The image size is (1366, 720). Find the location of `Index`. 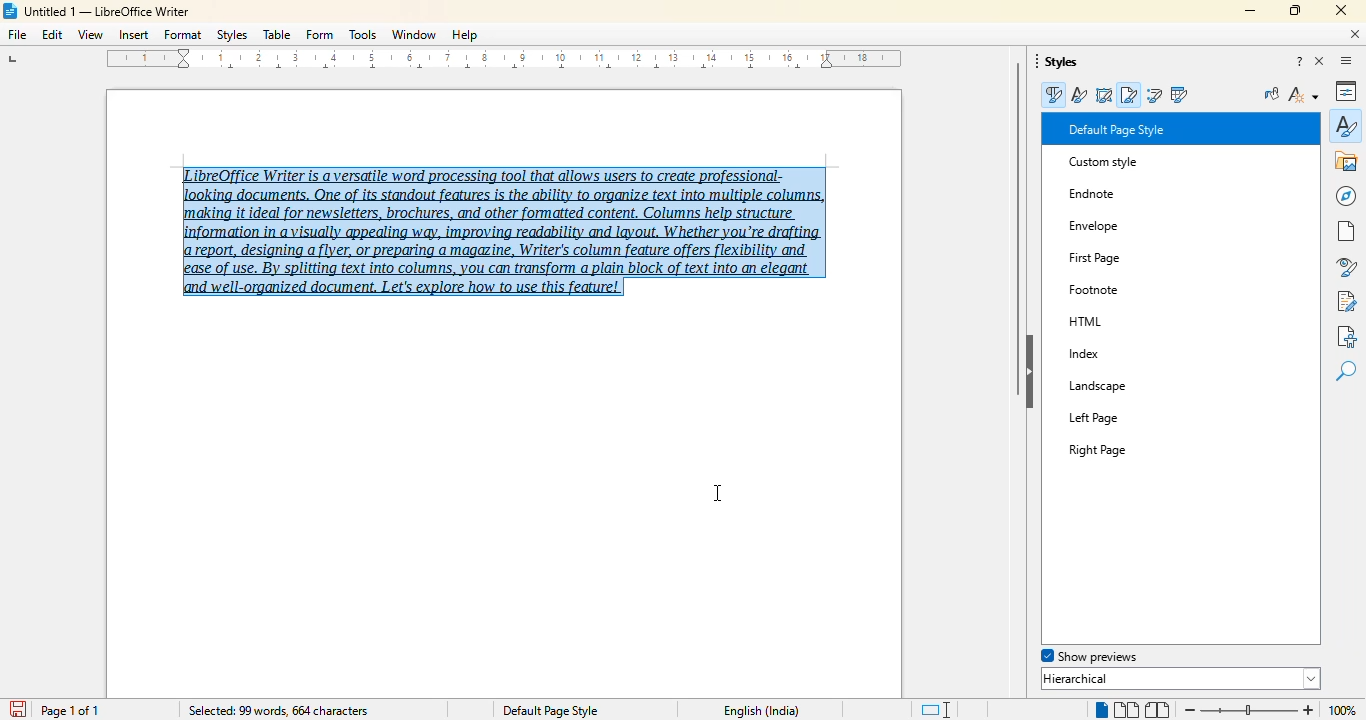

Index is located at coordinates (1135, 322).